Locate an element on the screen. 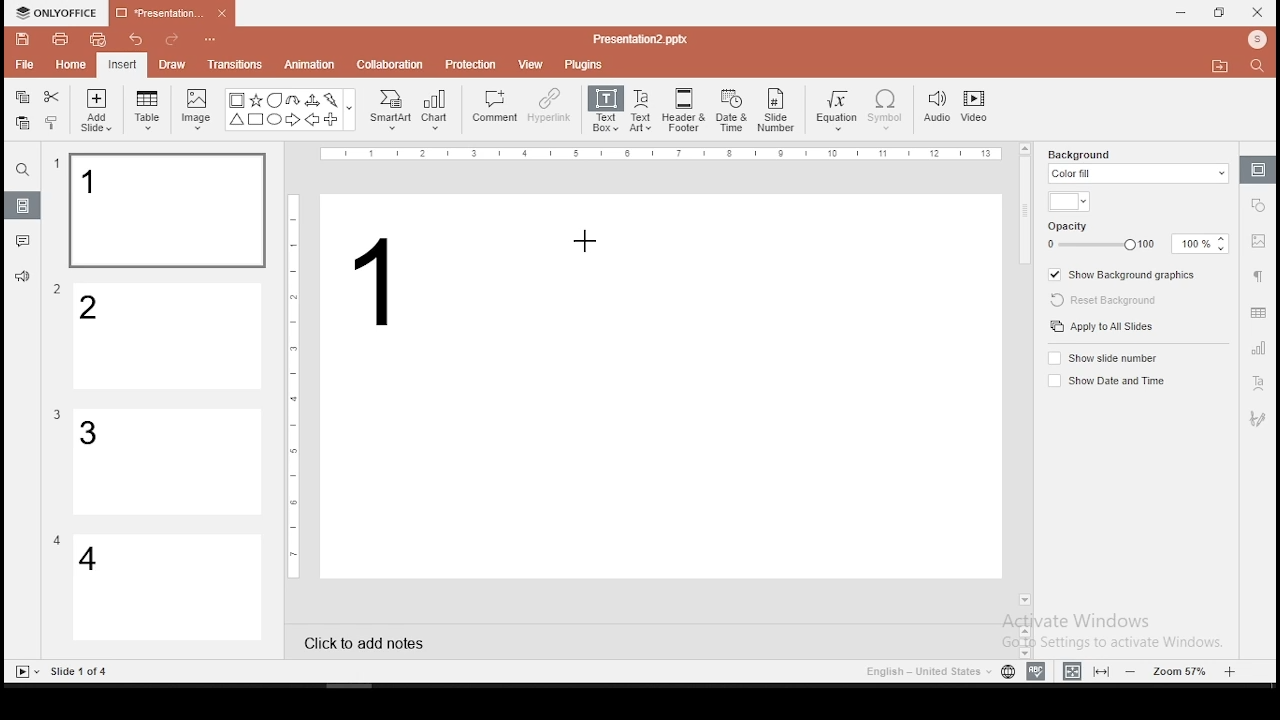  icon is located at coordinates (60, 13).